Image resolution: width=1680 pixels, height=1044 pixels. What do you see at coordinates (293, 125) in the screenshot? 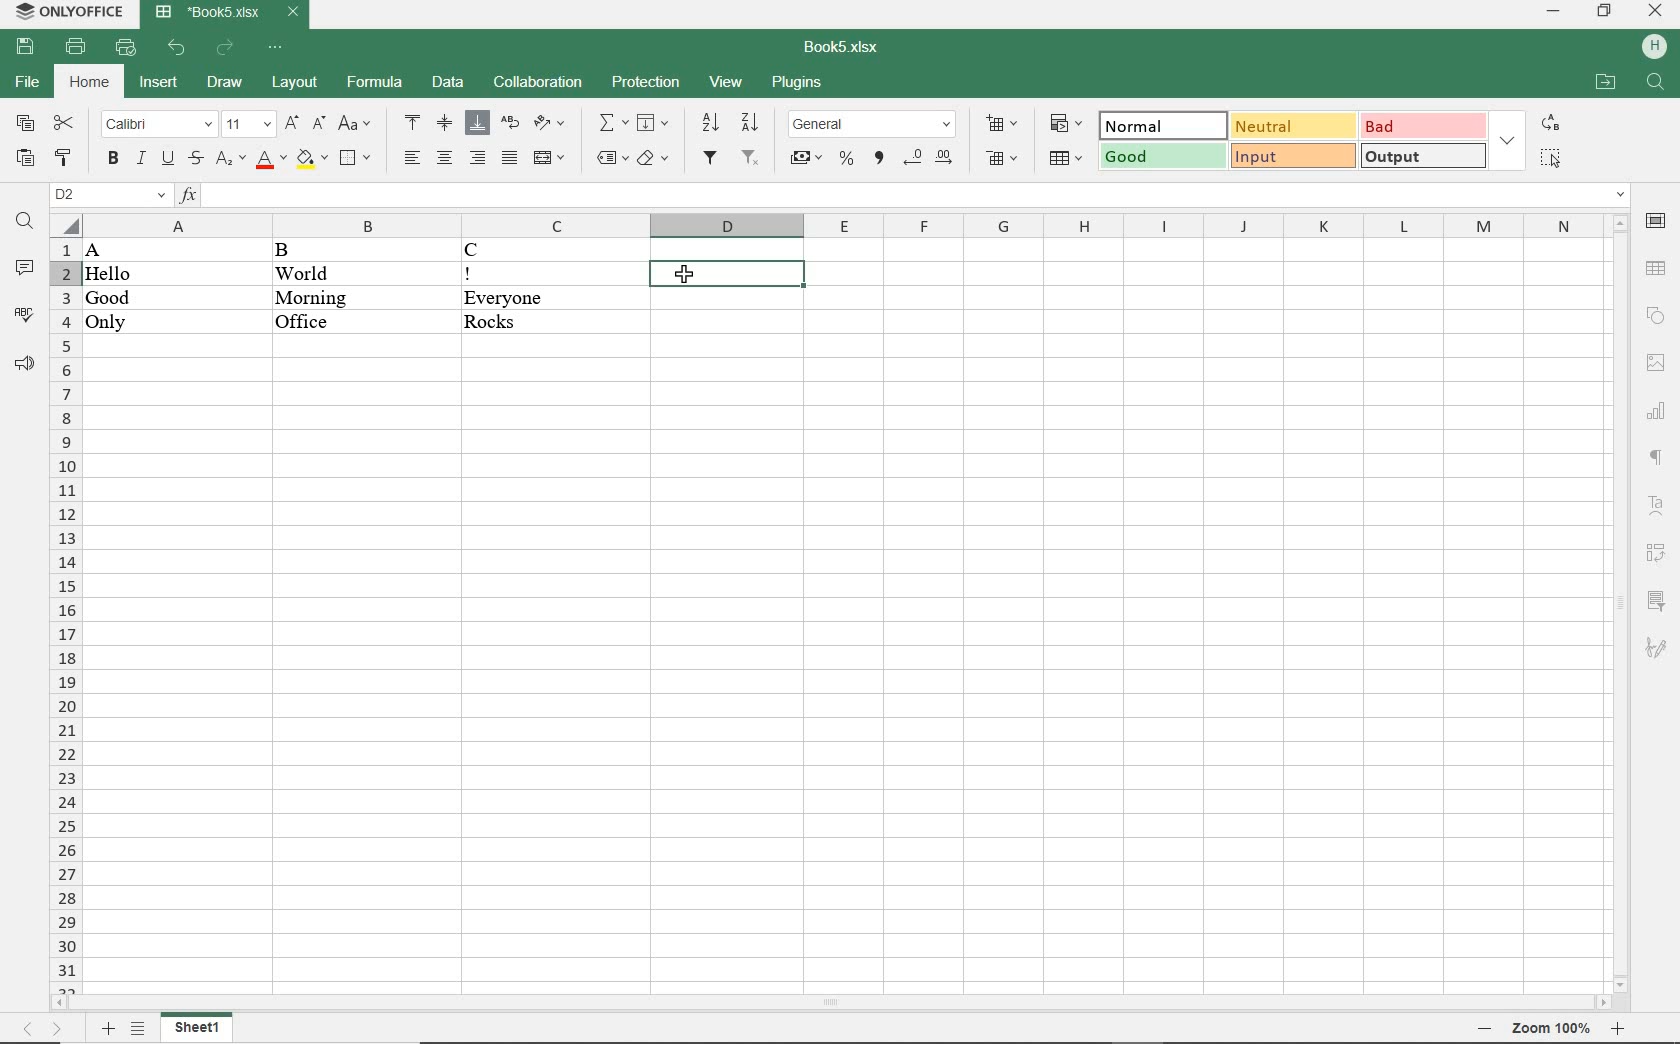
I see `INCREMENT FONT SIZE` at bounding box center [293, 125].